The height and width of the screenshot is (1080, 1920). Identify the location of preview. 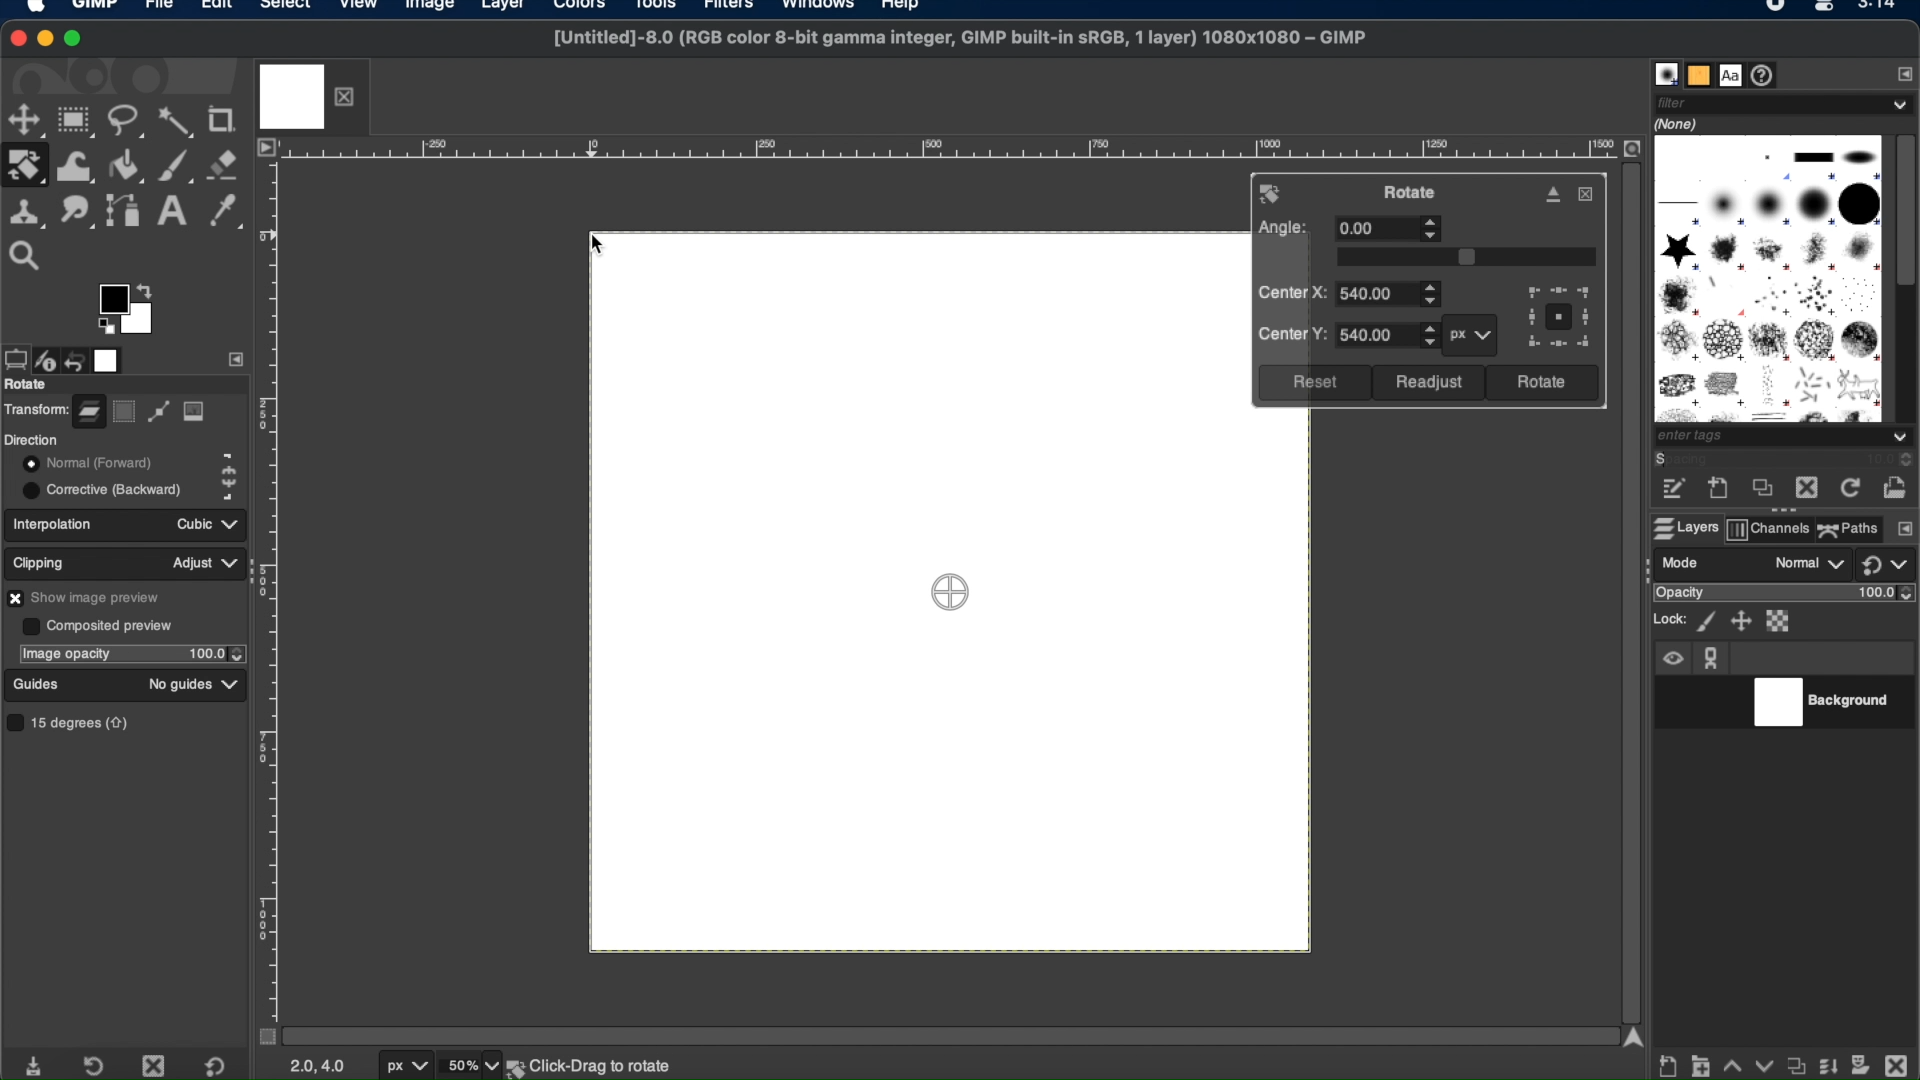
(105, 327).